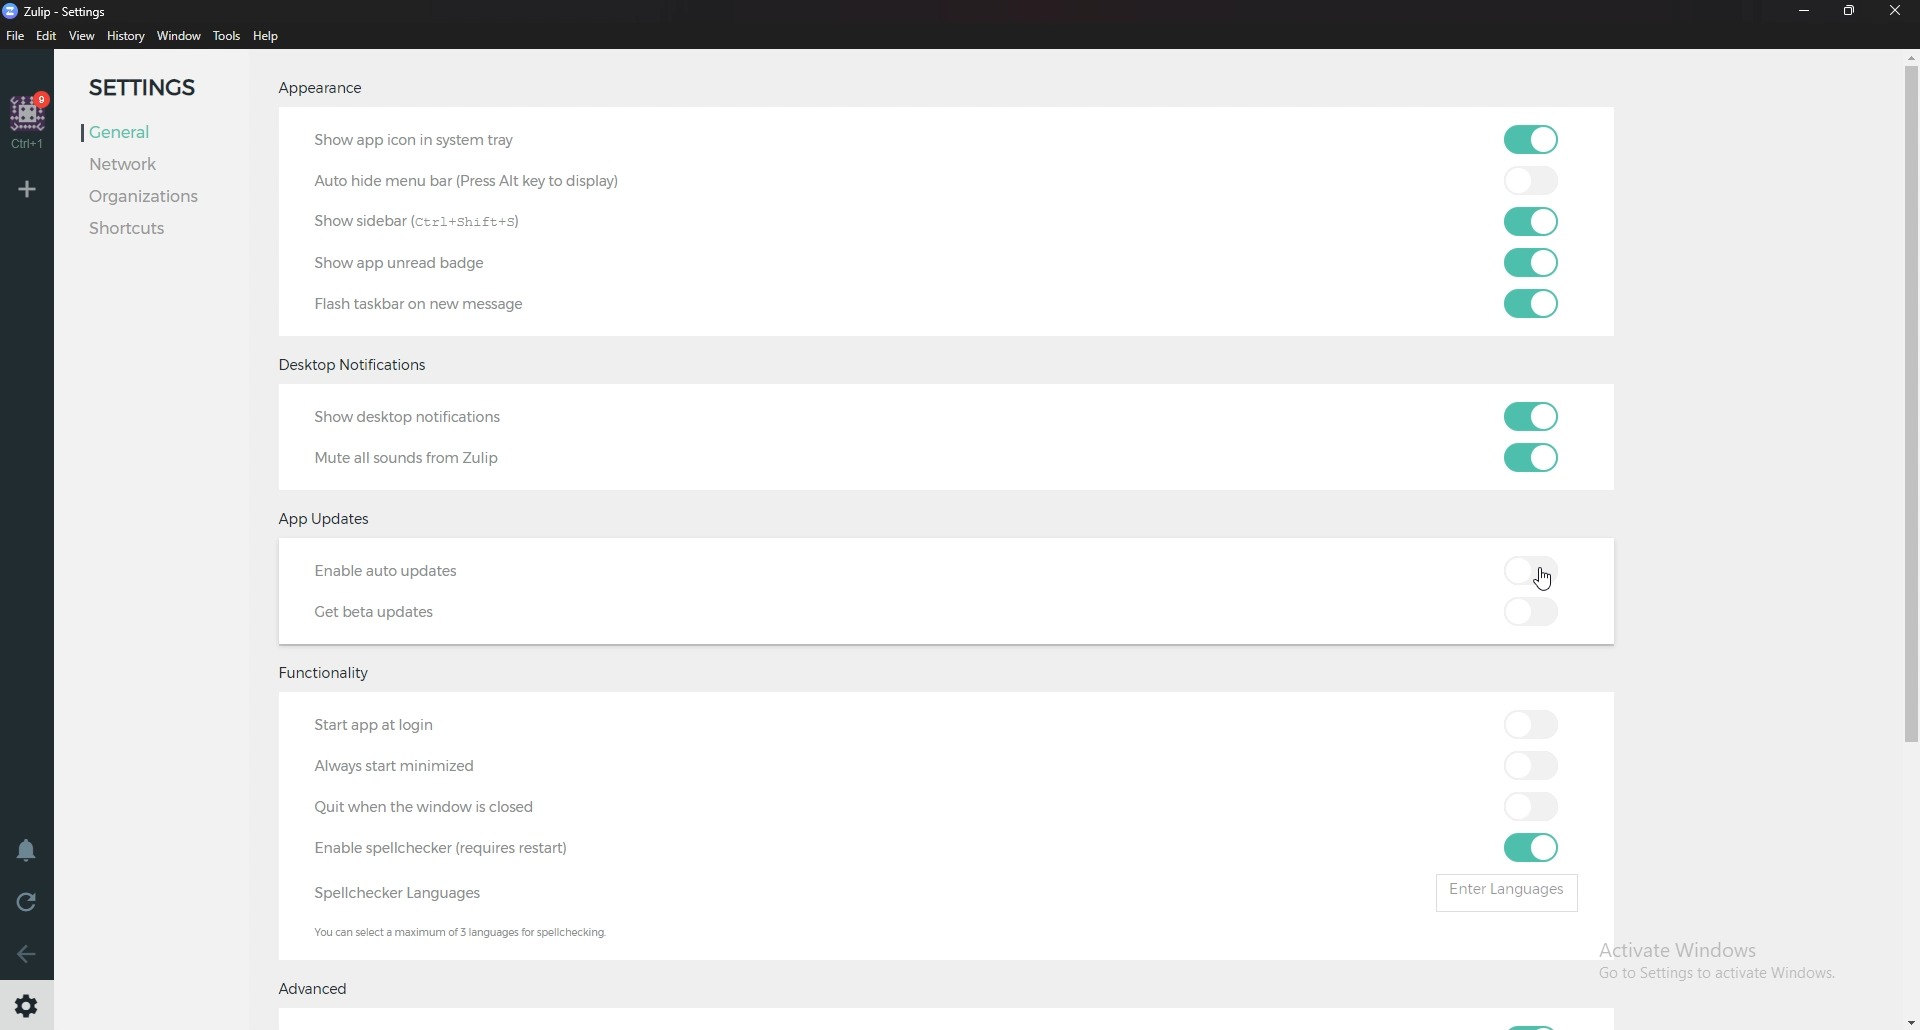 The height and width of the screenshot is (1030, 1920). I want to click on toggle, so click(1533, 416).